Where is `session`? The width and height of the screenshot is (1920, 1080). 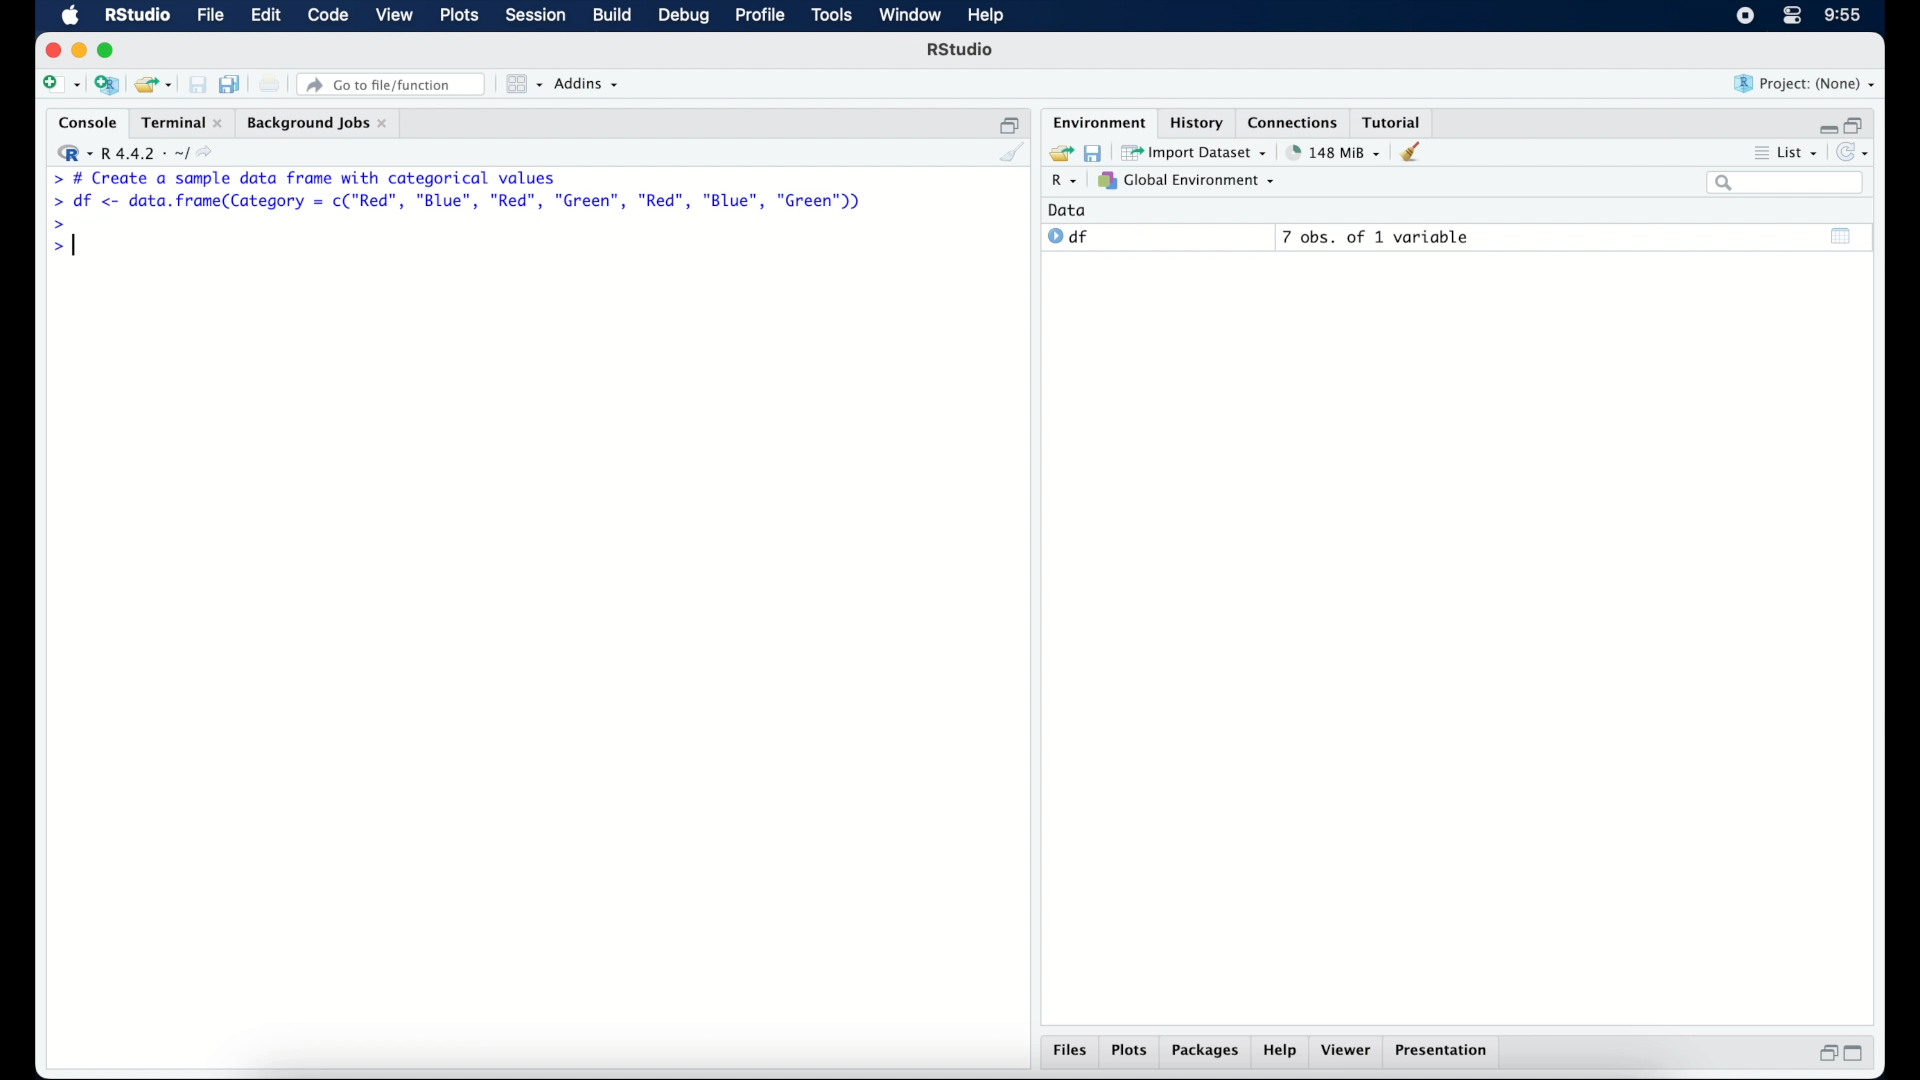 session is located at coordinates (536, 16).